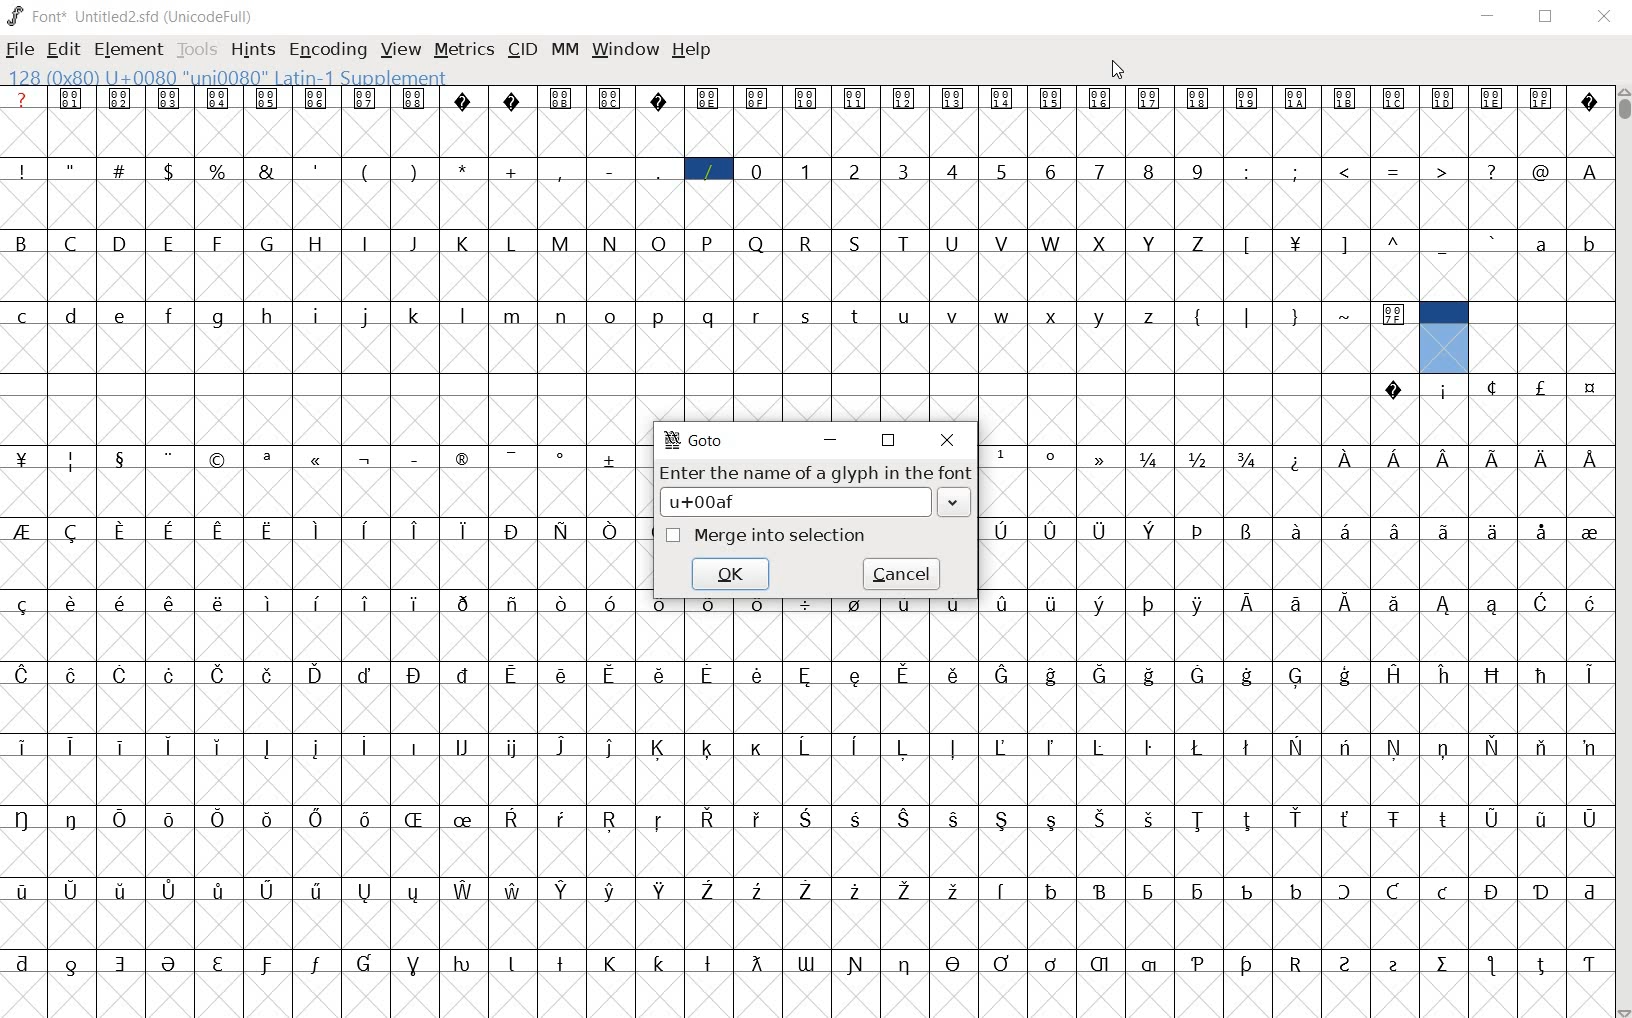 The width and height of the screenshot is (1632, 1018). What do you see at coordinates (1590, 817) in the screenshot?
I see `Symbol` at bounding box center [1590, 817].